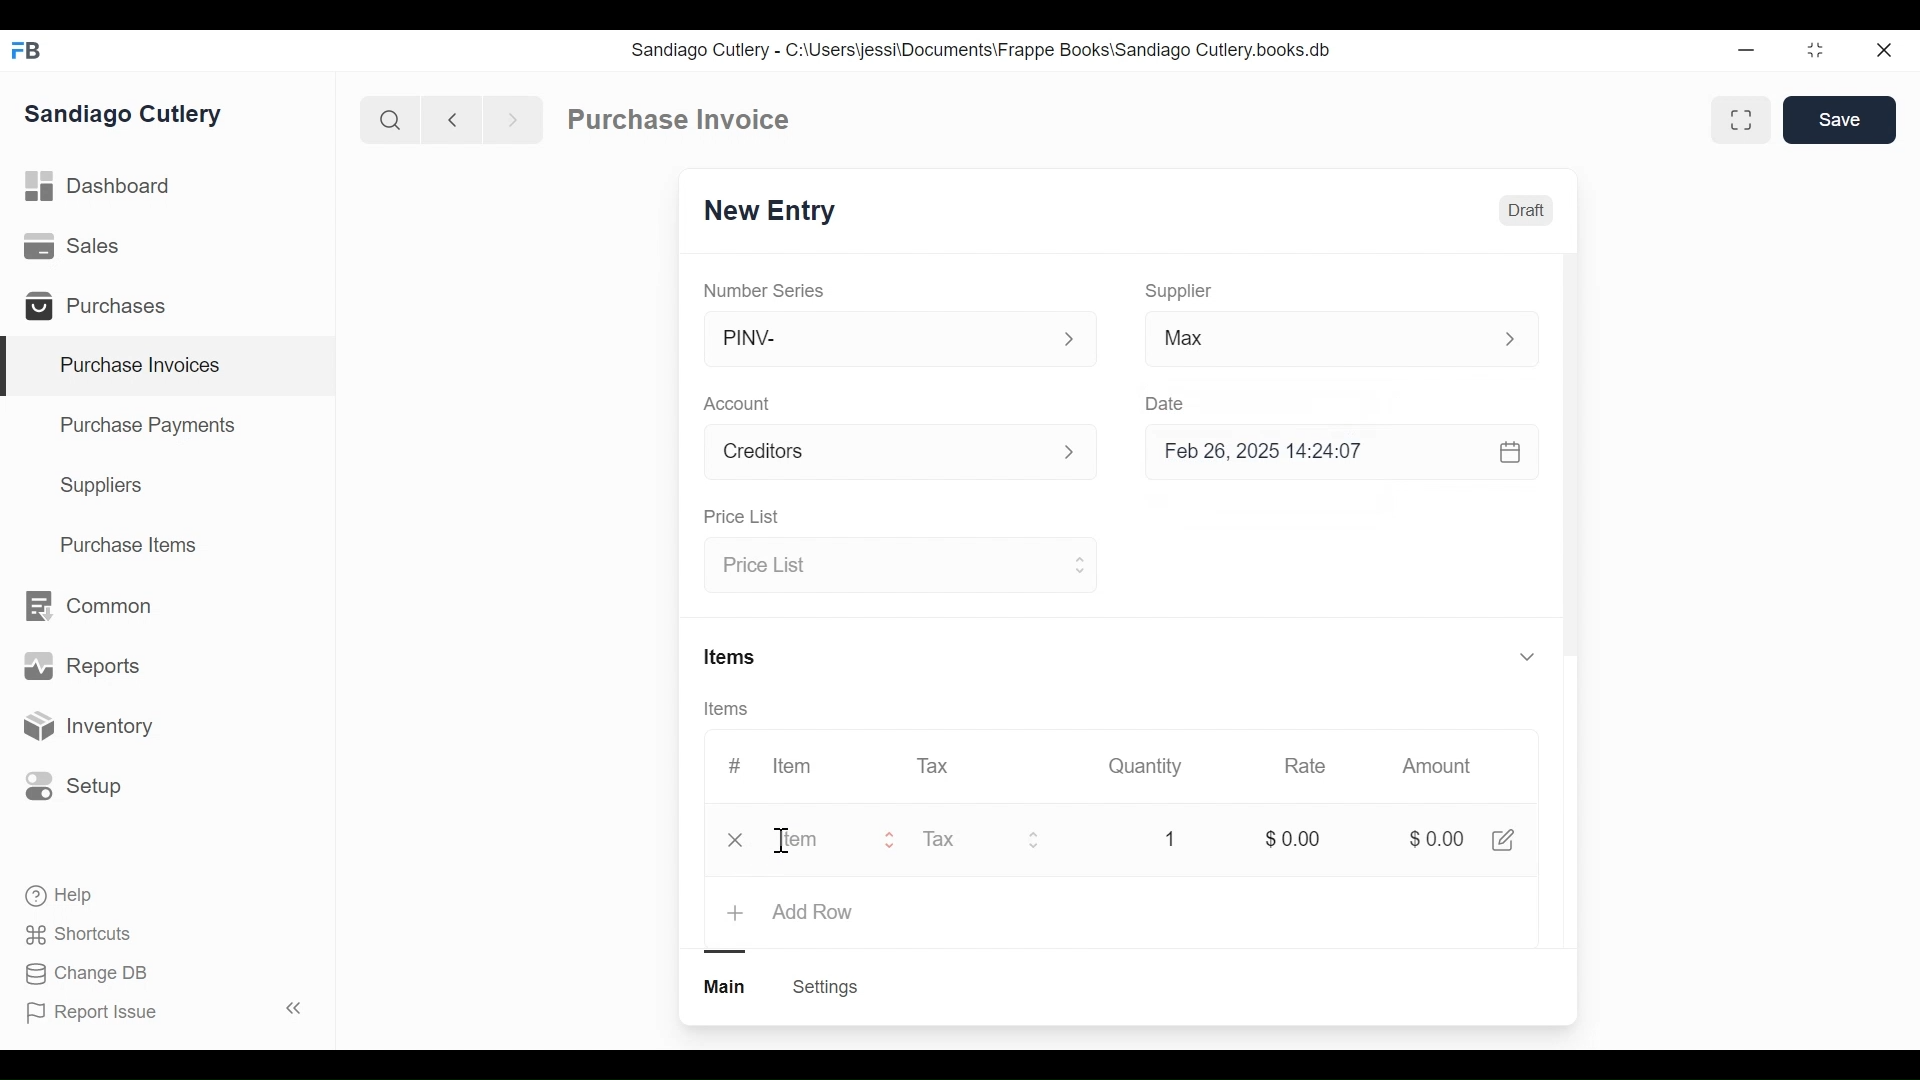 The image size is (1920, 1080). Describe the element at coordinates (824, 987) in the screenshot. I see `Settings` at that location.